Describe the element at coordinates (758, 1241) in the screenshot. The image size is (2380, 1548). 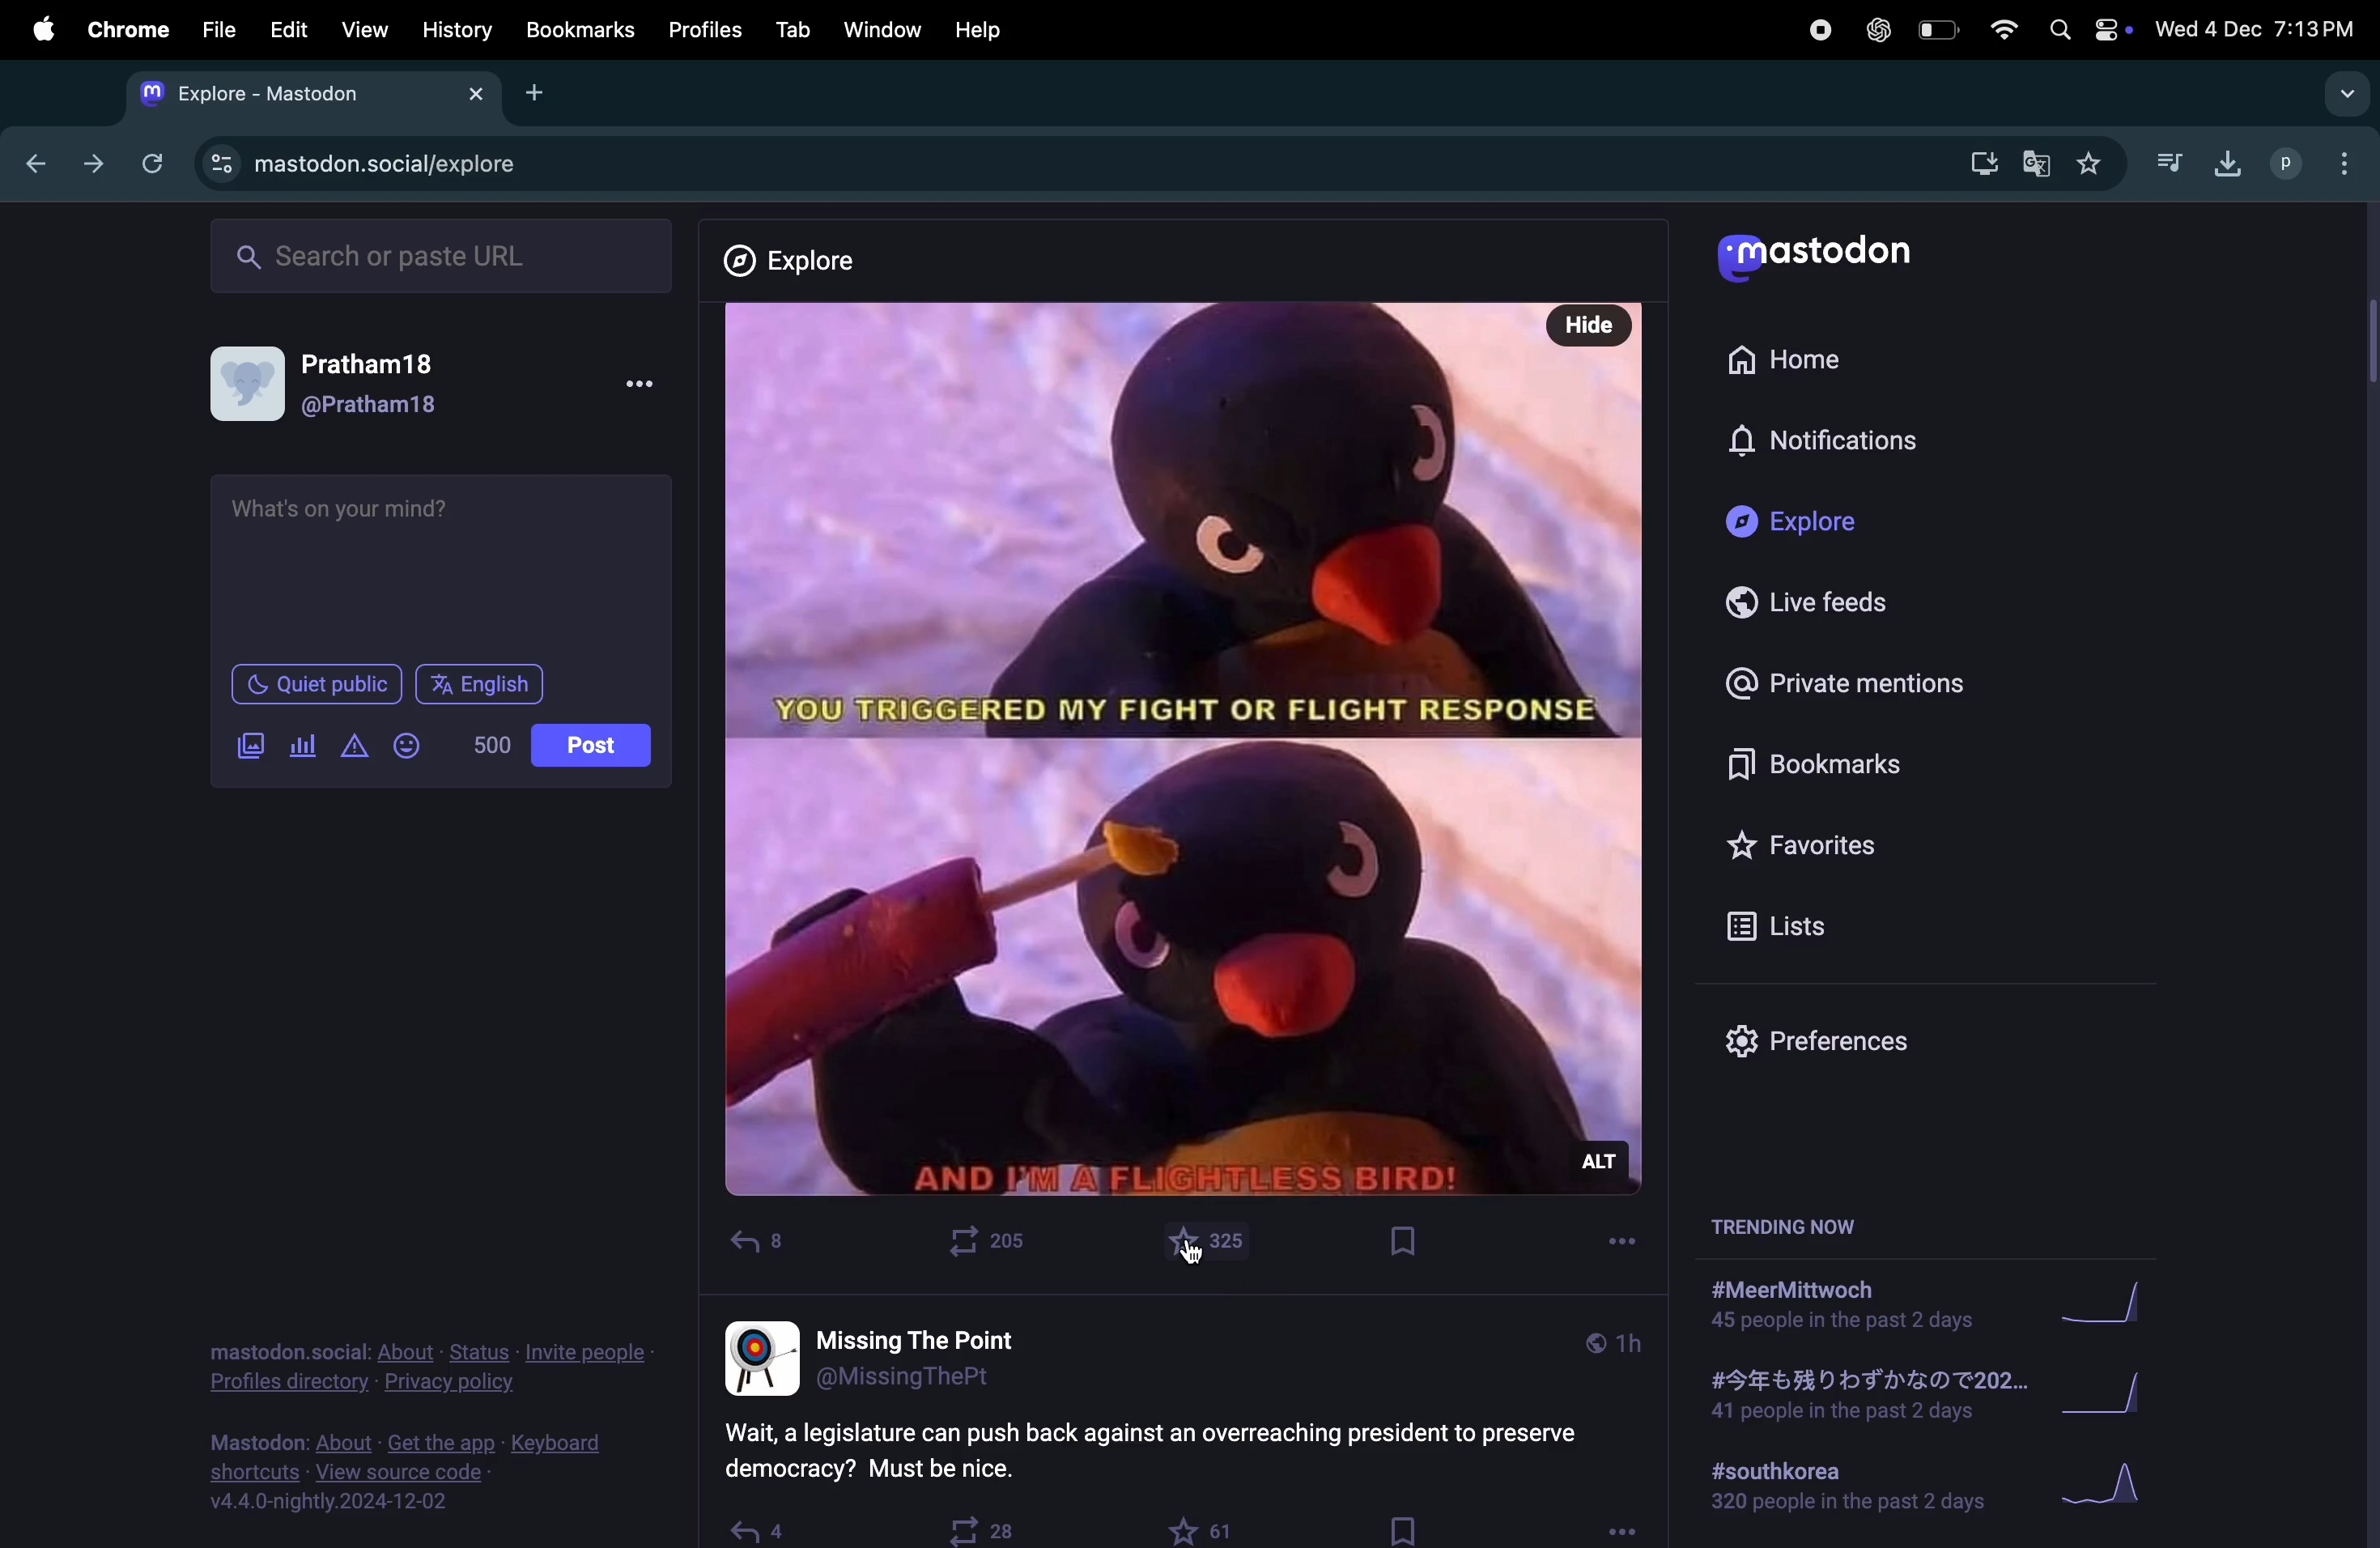
I see `reply` at that location.